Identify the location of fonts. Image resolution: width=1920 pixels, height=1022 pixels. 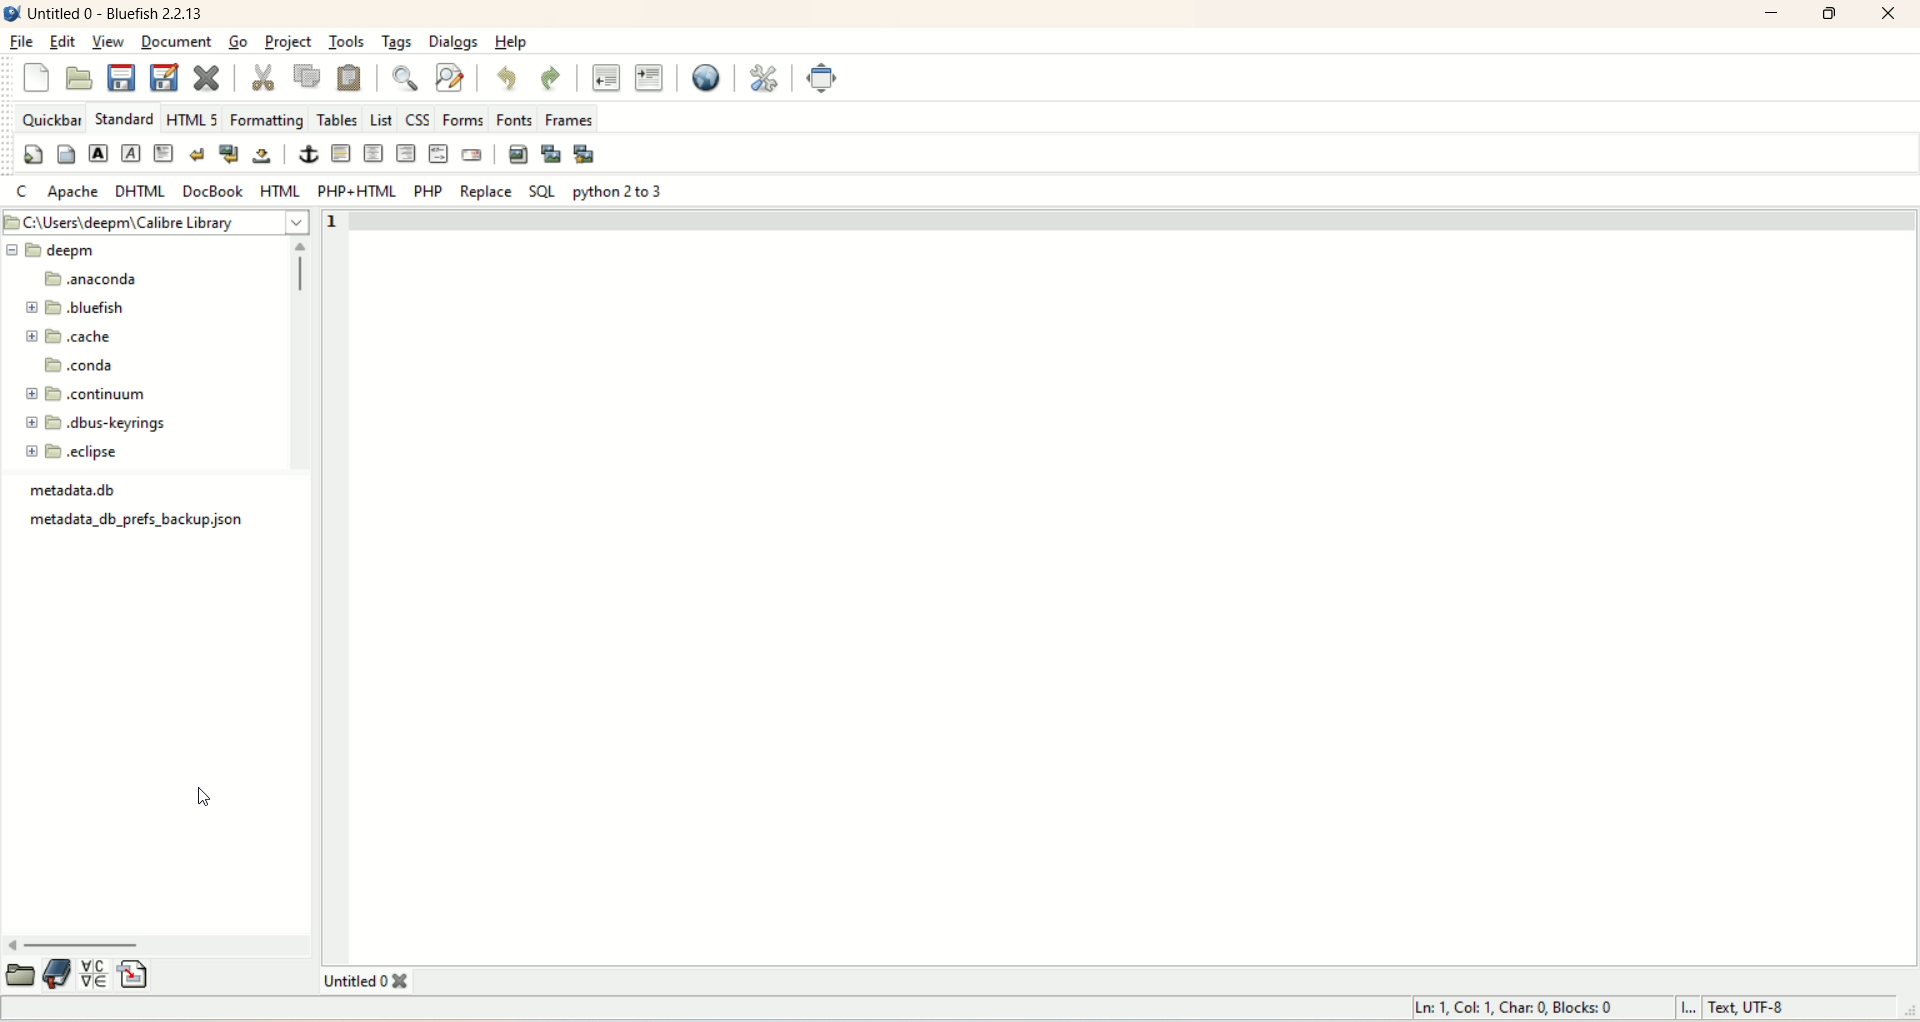
(518, 119).